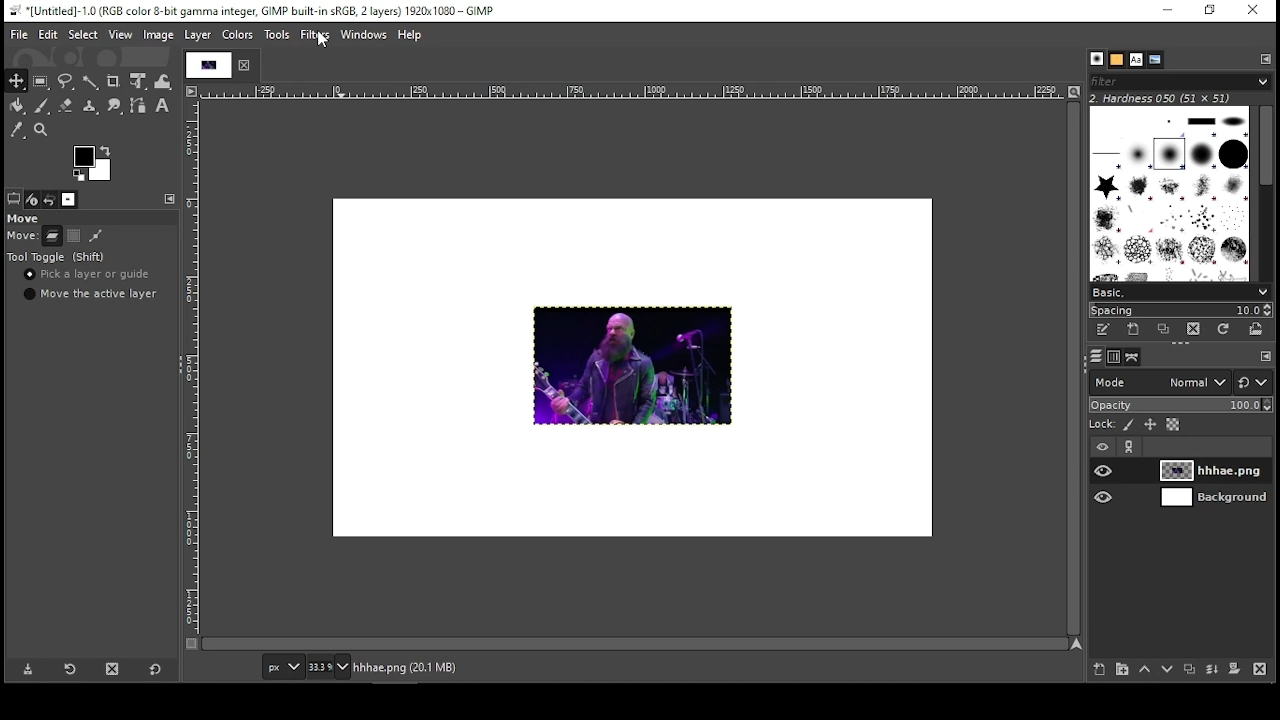  What do you see at coordinates (19, 106) in the screenshot?
I see `paint bucket tool` at bounding box center [19, 106].